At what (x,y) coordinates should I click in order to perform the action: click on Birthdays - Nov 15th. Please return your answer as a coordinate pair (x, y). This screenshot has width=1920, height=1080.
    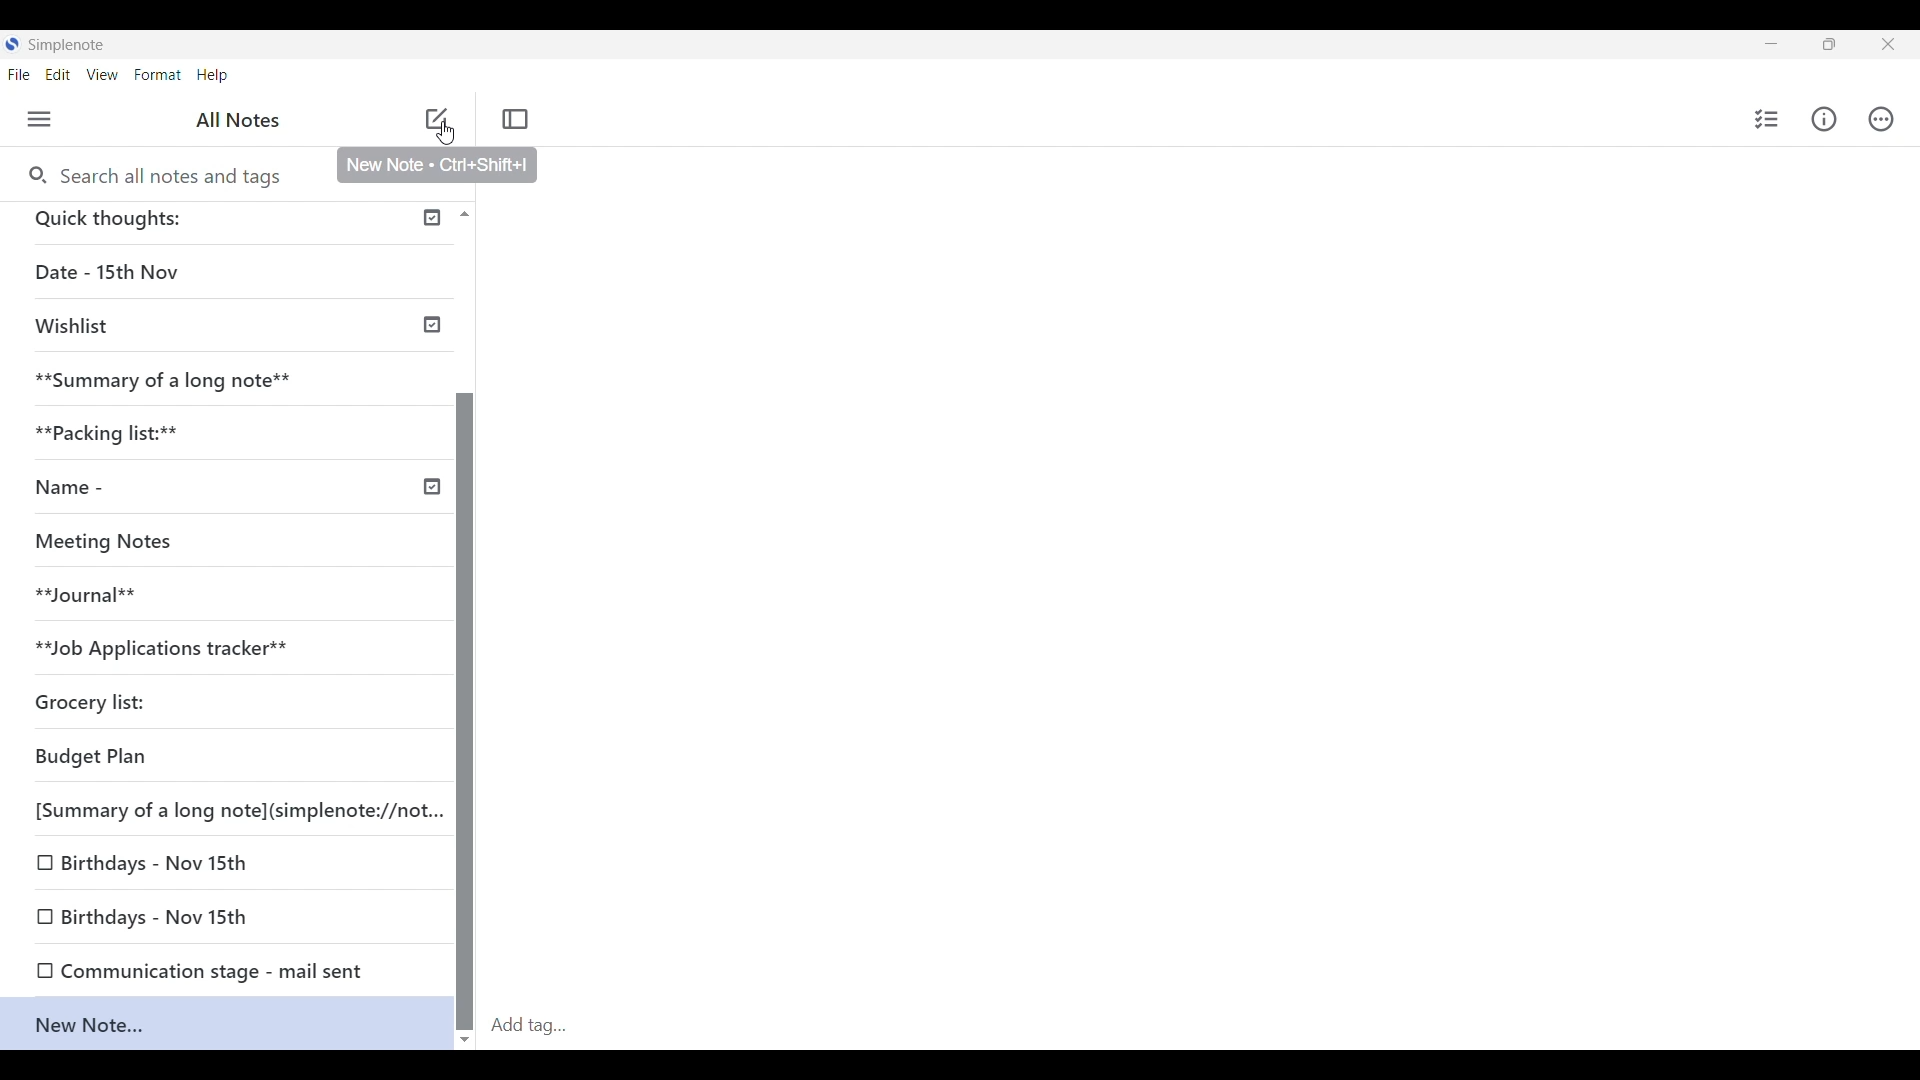
    Looking at the image, I should click on (229, 919).